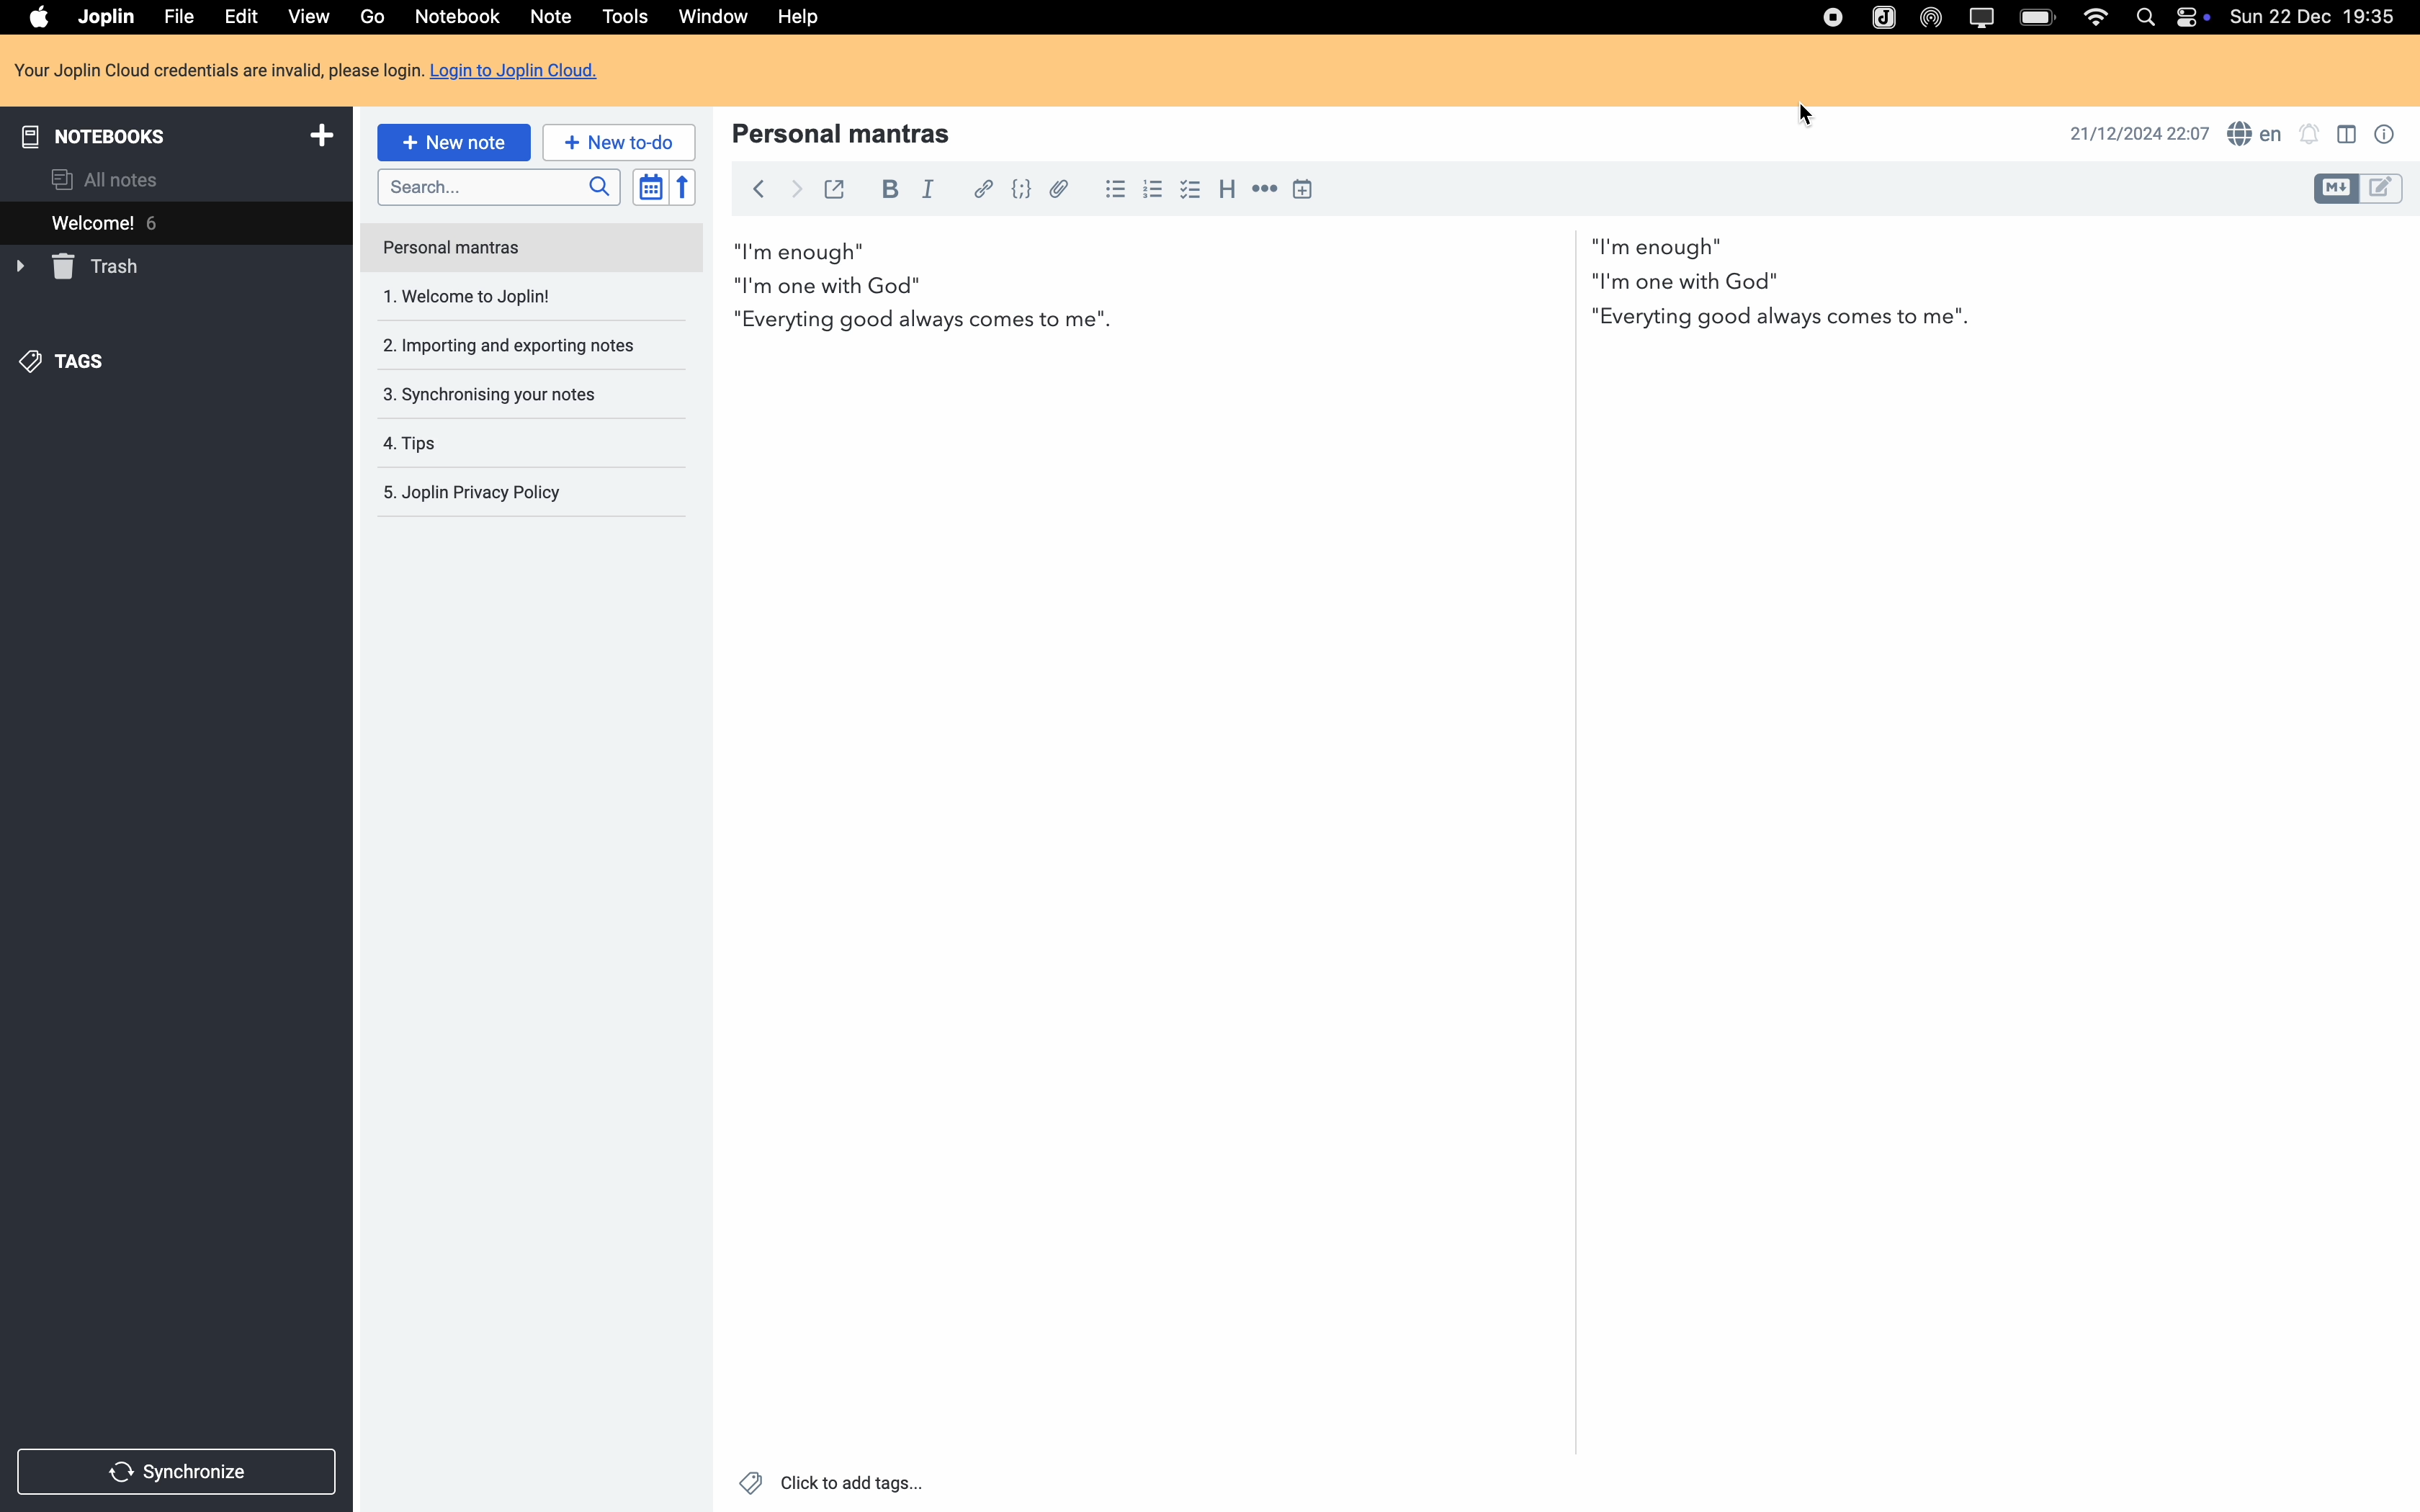  I want to click on note properties, so click(2385, 135).